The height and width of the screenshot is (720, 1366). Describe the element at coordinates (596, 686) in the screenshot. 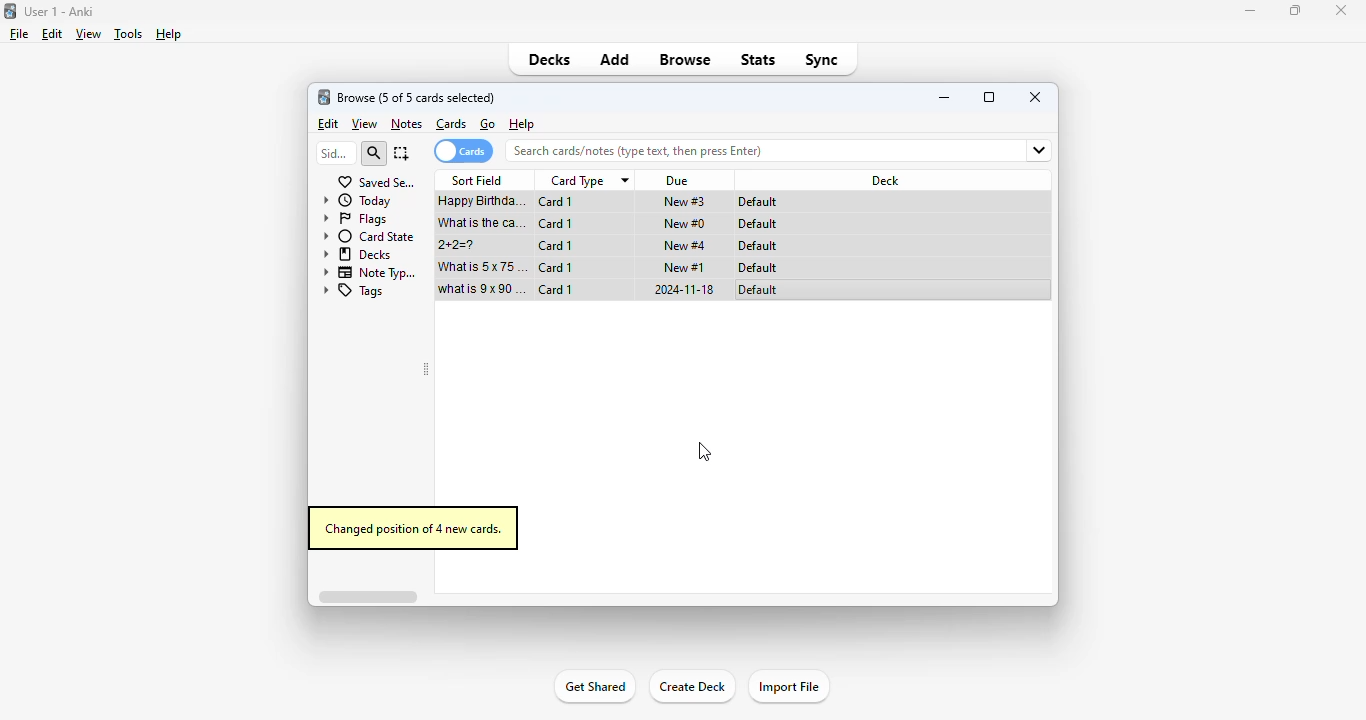

I see `get shared` at that location.